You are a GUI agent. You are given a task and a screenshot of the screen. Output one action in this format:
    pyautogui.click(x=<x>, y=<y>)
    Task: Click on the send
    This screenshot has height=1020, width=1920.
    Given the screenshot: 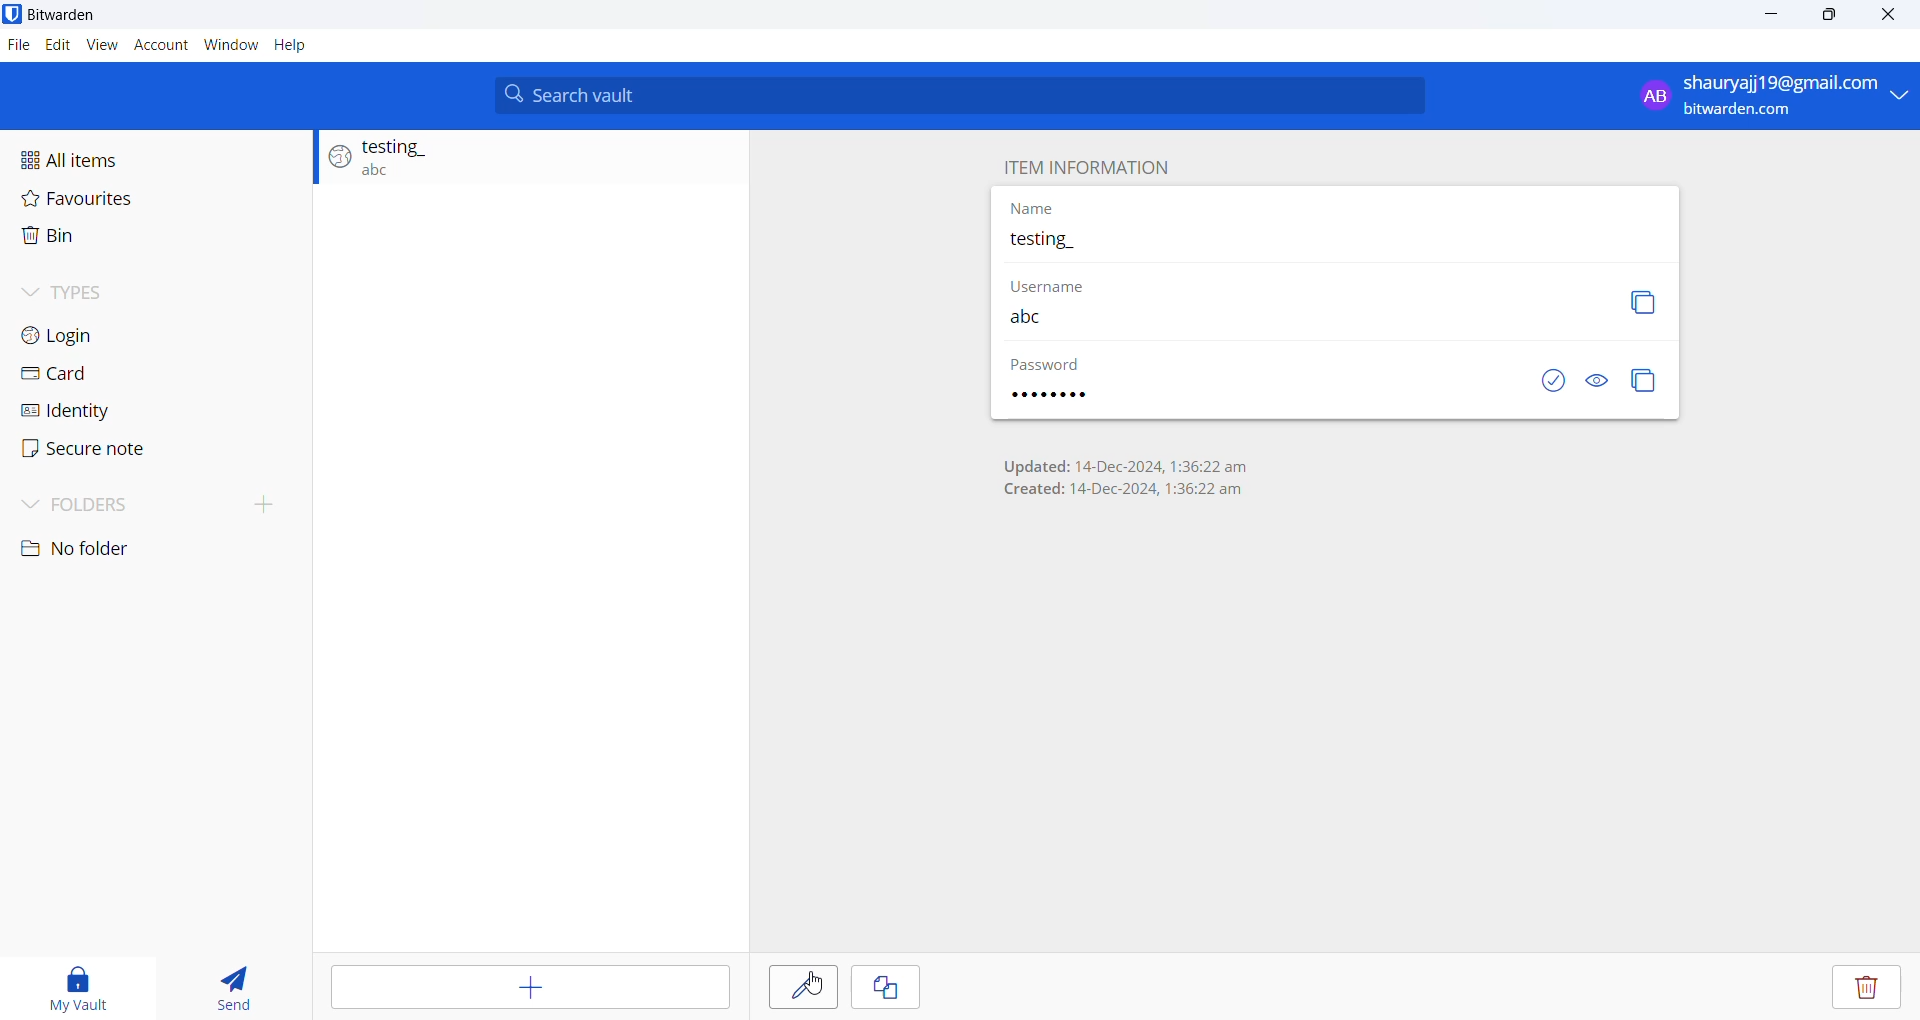 What is the action you would take?
    pyautogui.click(x=236, y=983)
    